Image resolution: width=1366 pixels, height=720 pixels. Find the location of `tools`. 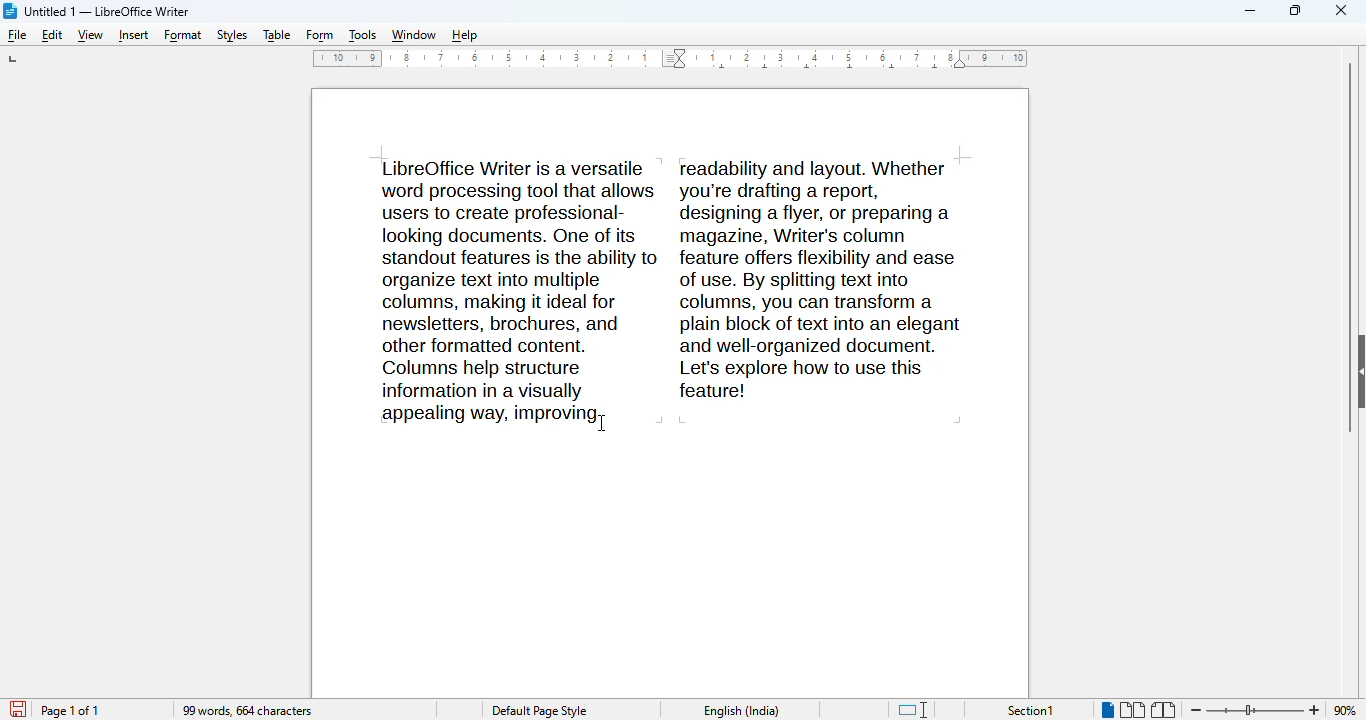

tools is located at coordinates (362, 37).